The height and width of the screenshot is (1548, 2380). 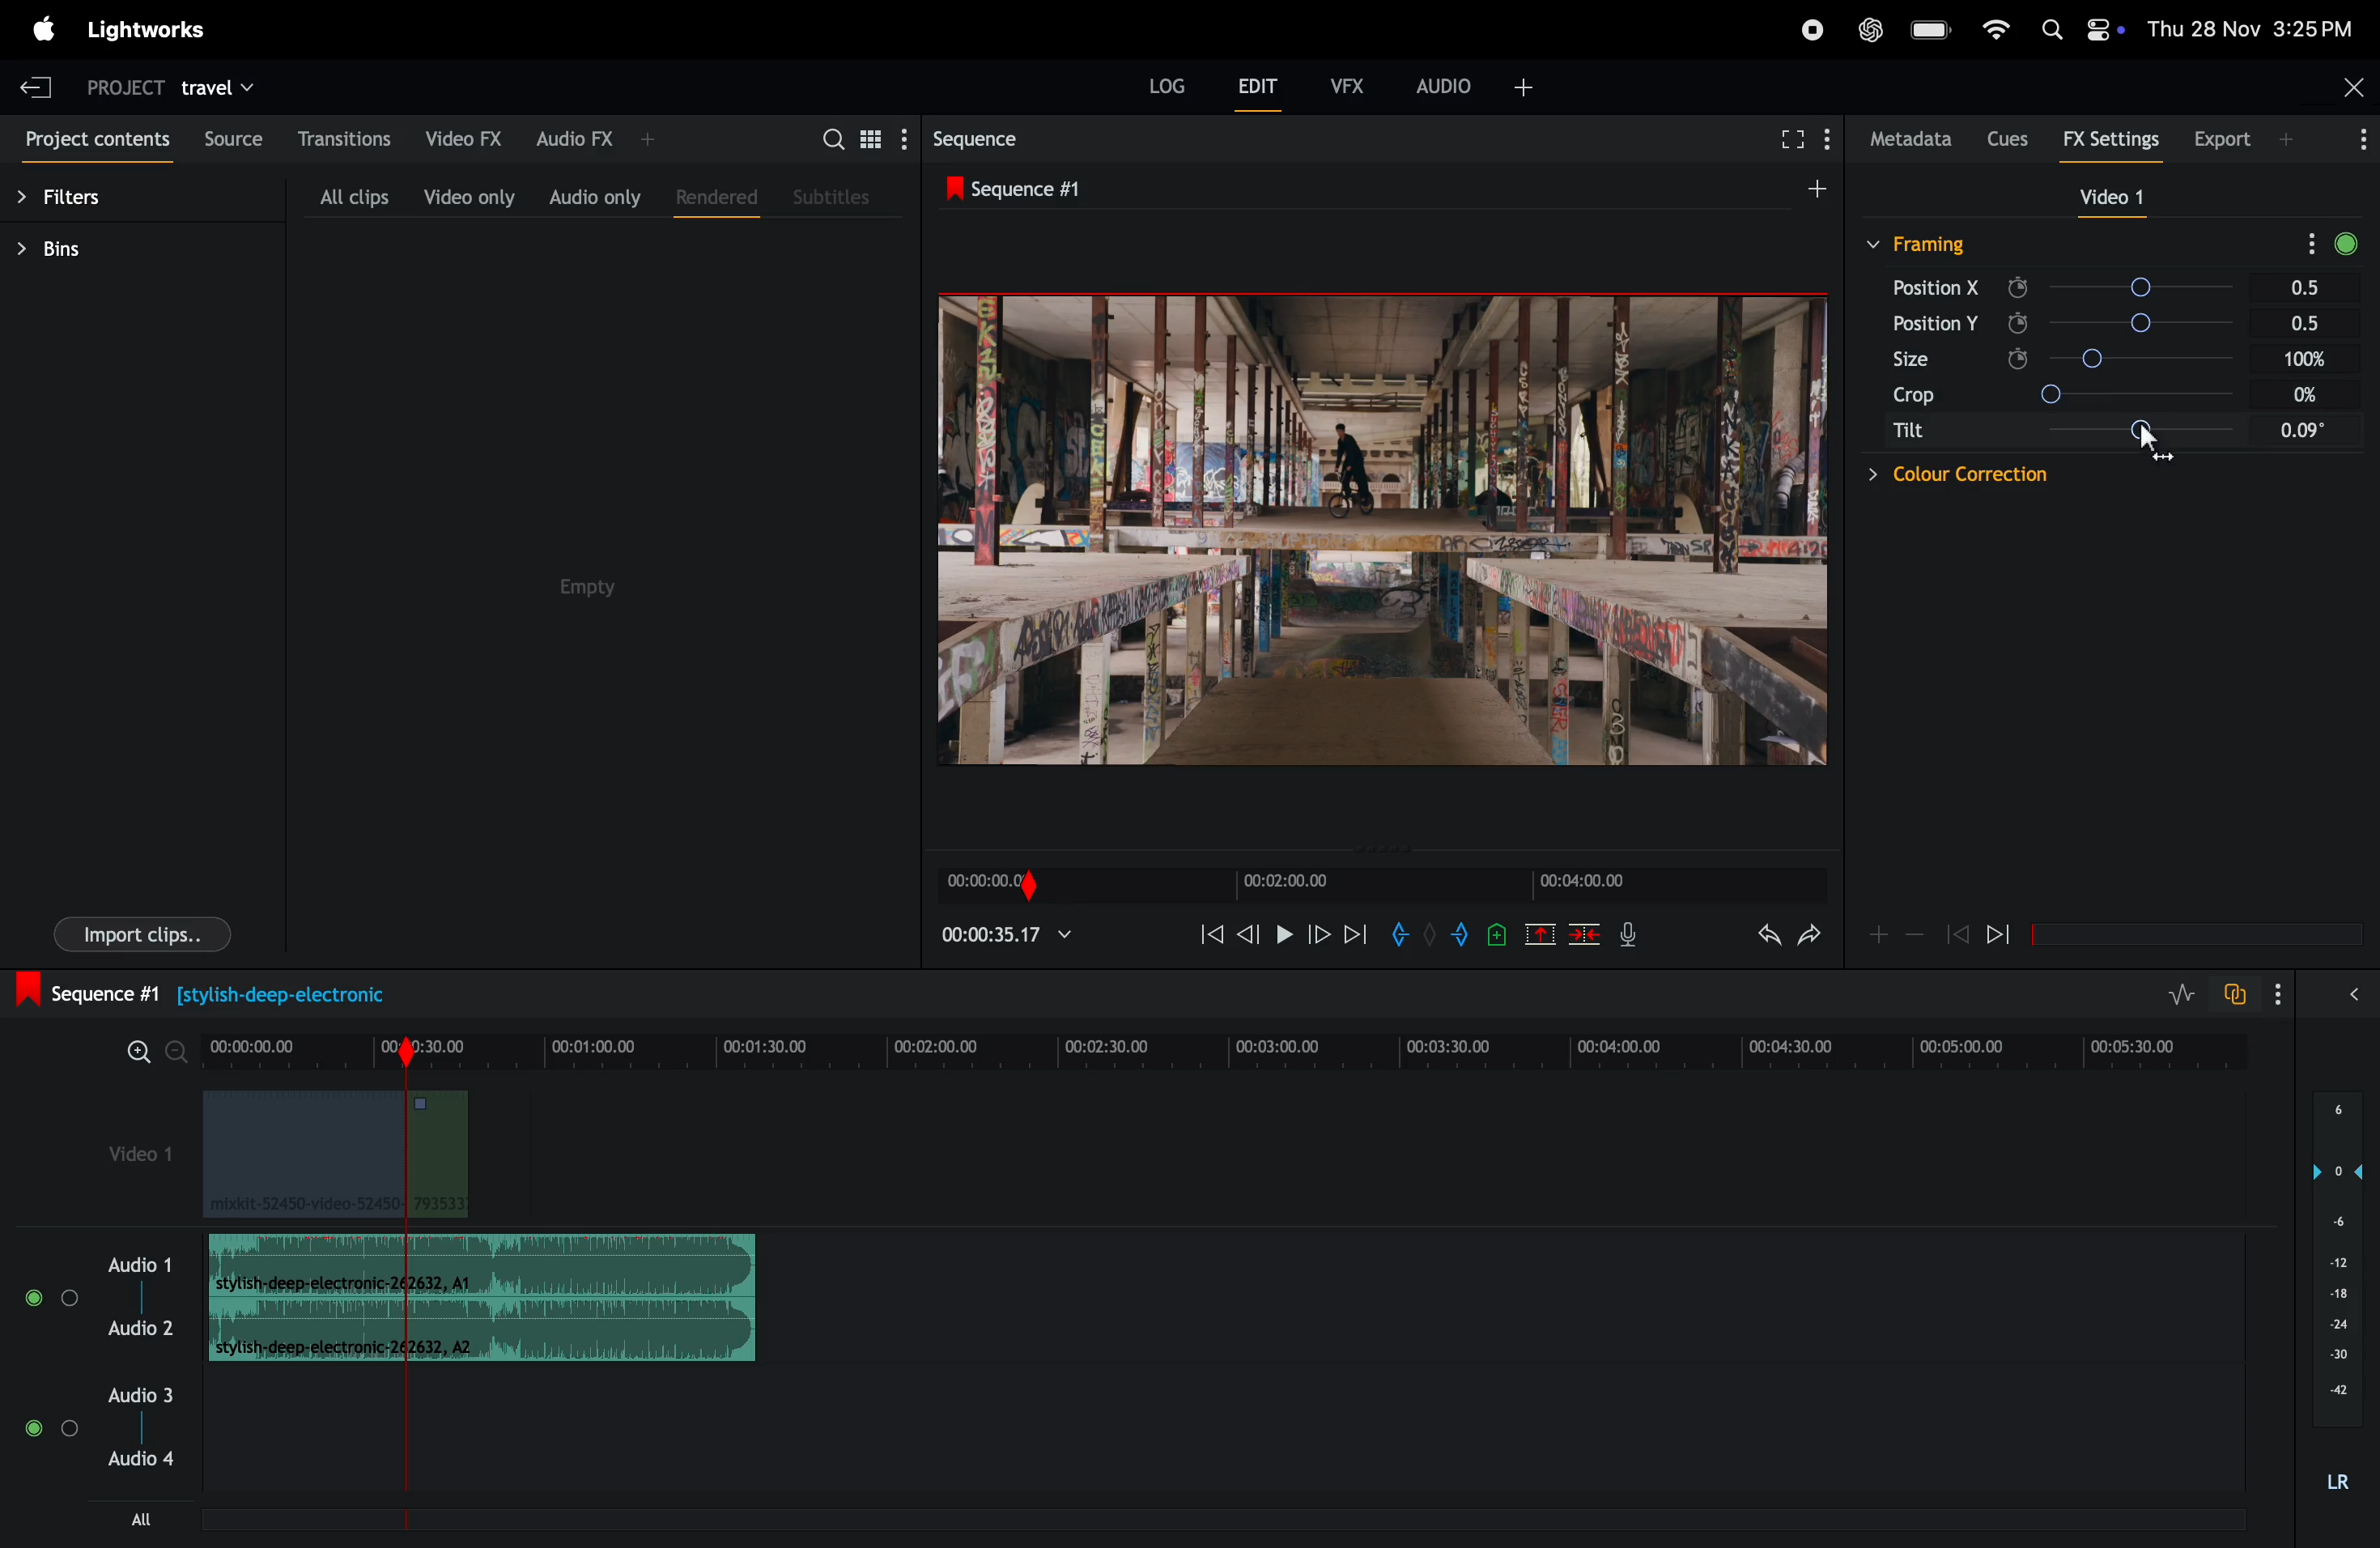 I want to click on zoom in zoom out, so click(x=155, y=1053).